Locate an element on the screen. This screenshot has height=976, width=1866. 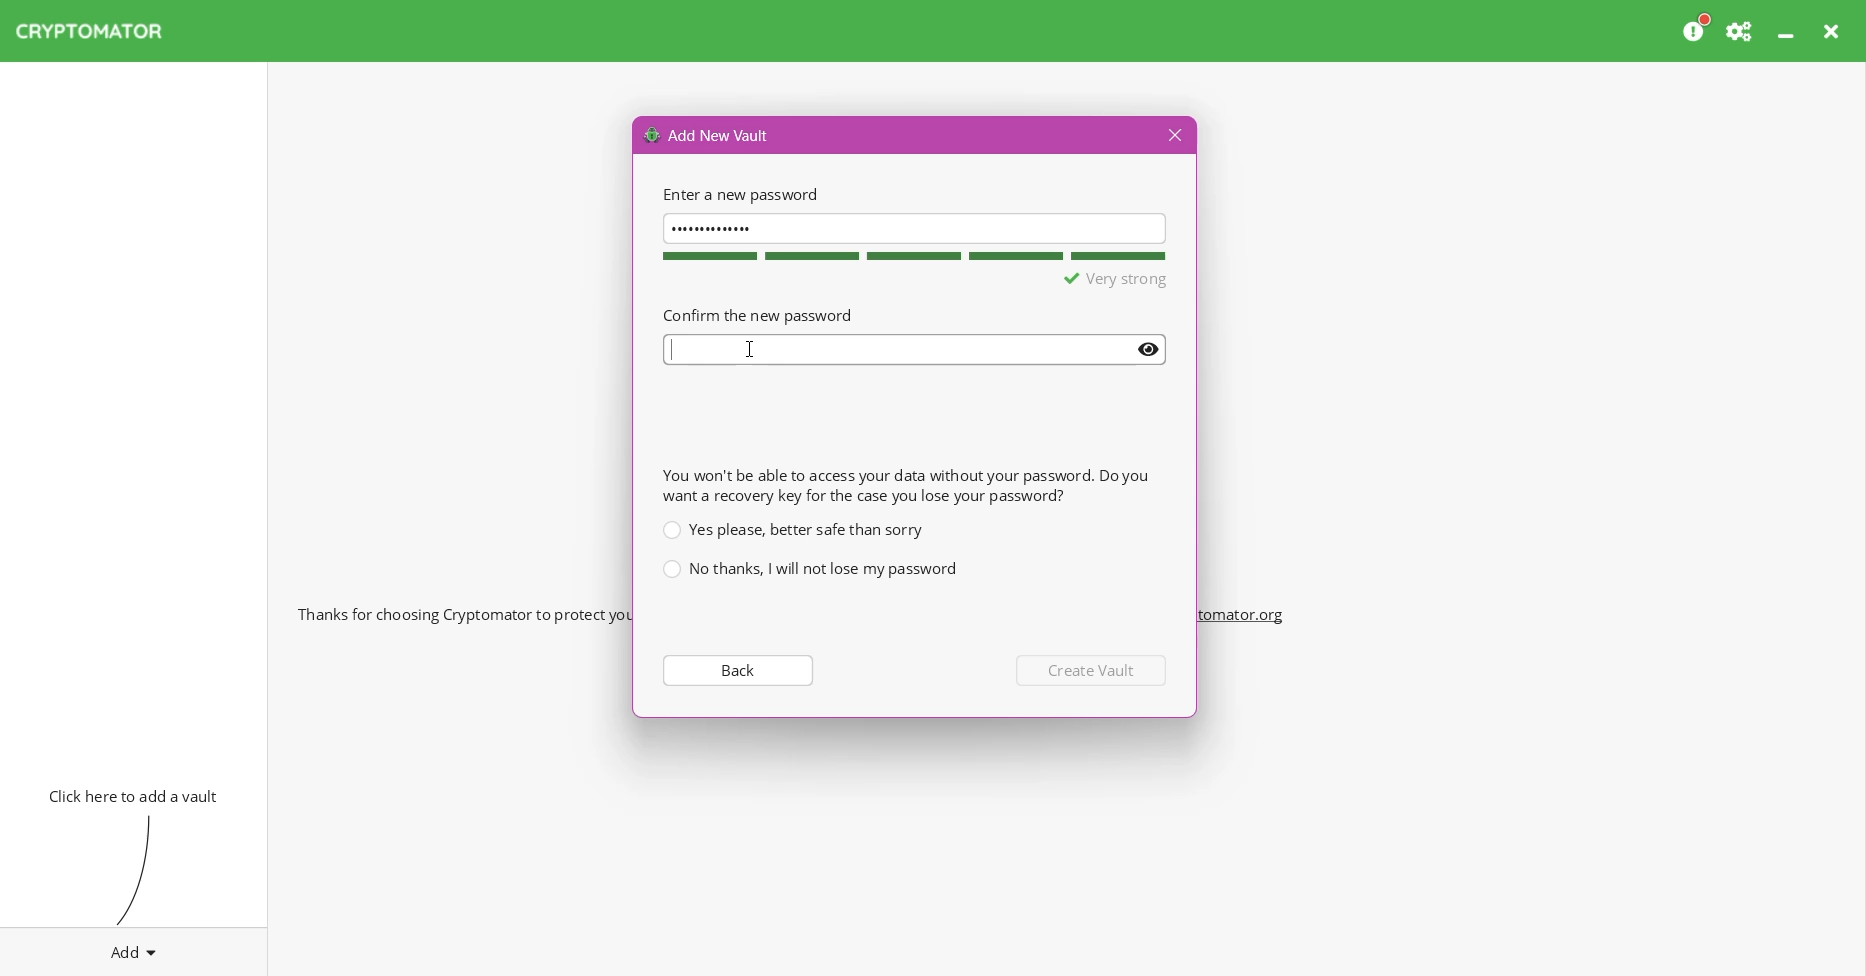
Minimize is located at coordinates (1788, 31).